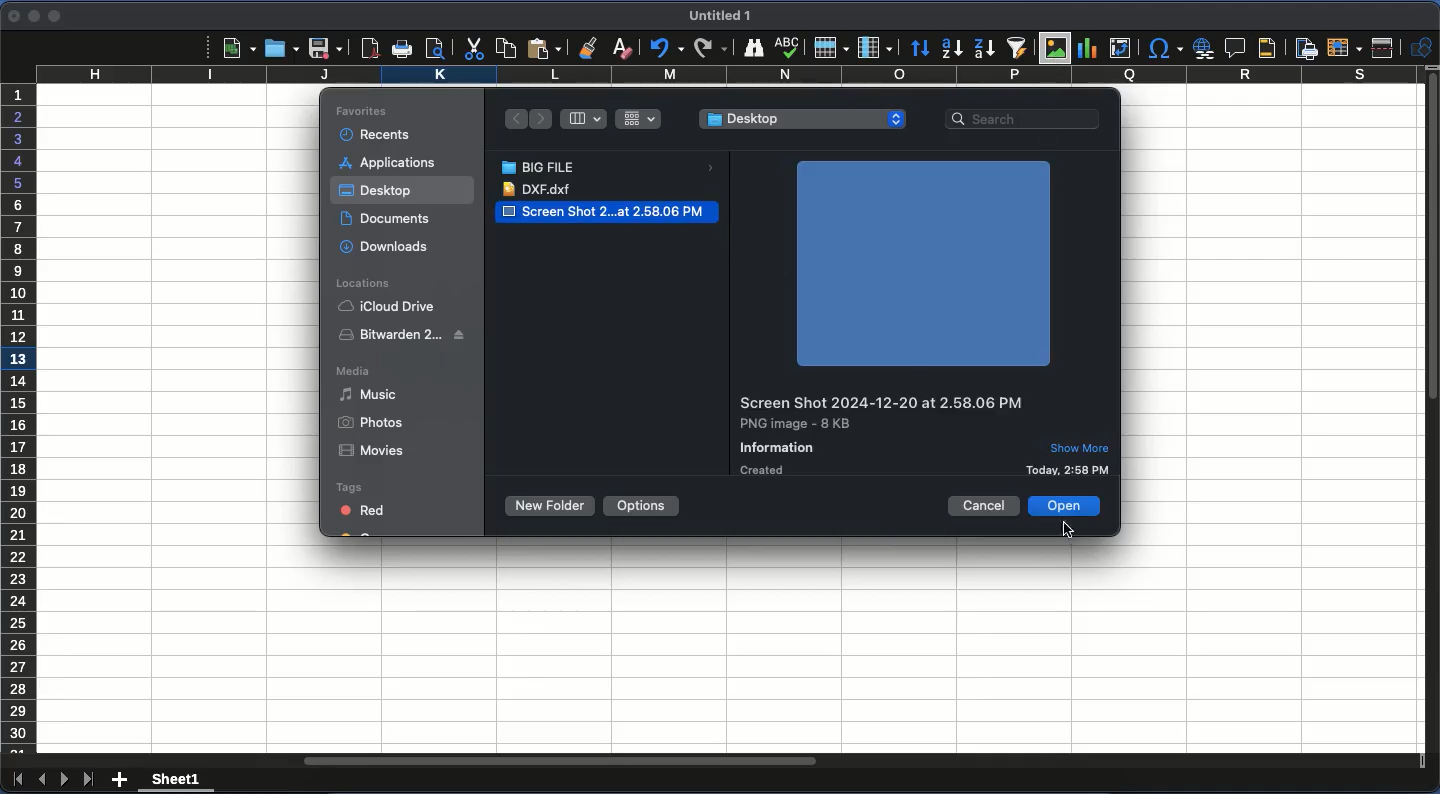 Image resolution: width=1440 pixels, height=794 pixels. What do you see at coordinates (373, 136) in the screenshot?
I see `recents` at bounding box center [373, 136].